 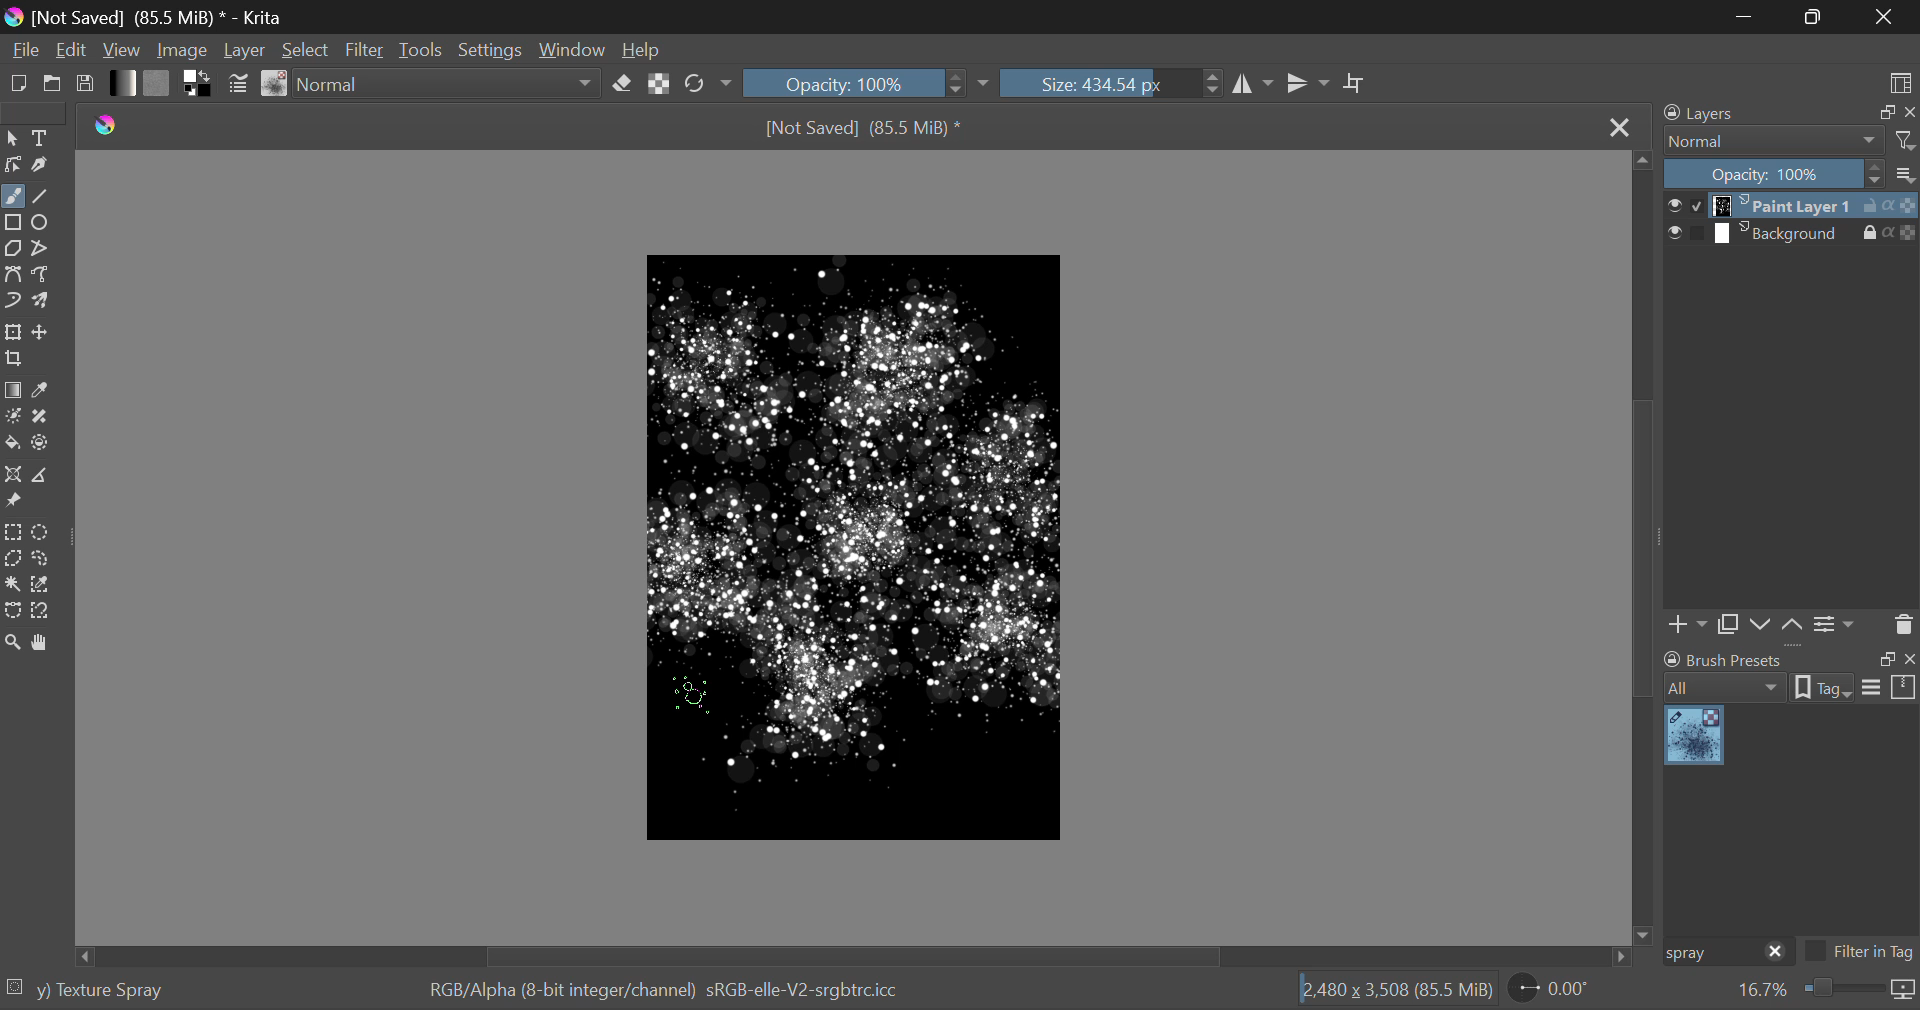 What do you see at coordinates (239, 86) in the screenshot?
I see `Brush Settings` at bounding box center [239, 86].